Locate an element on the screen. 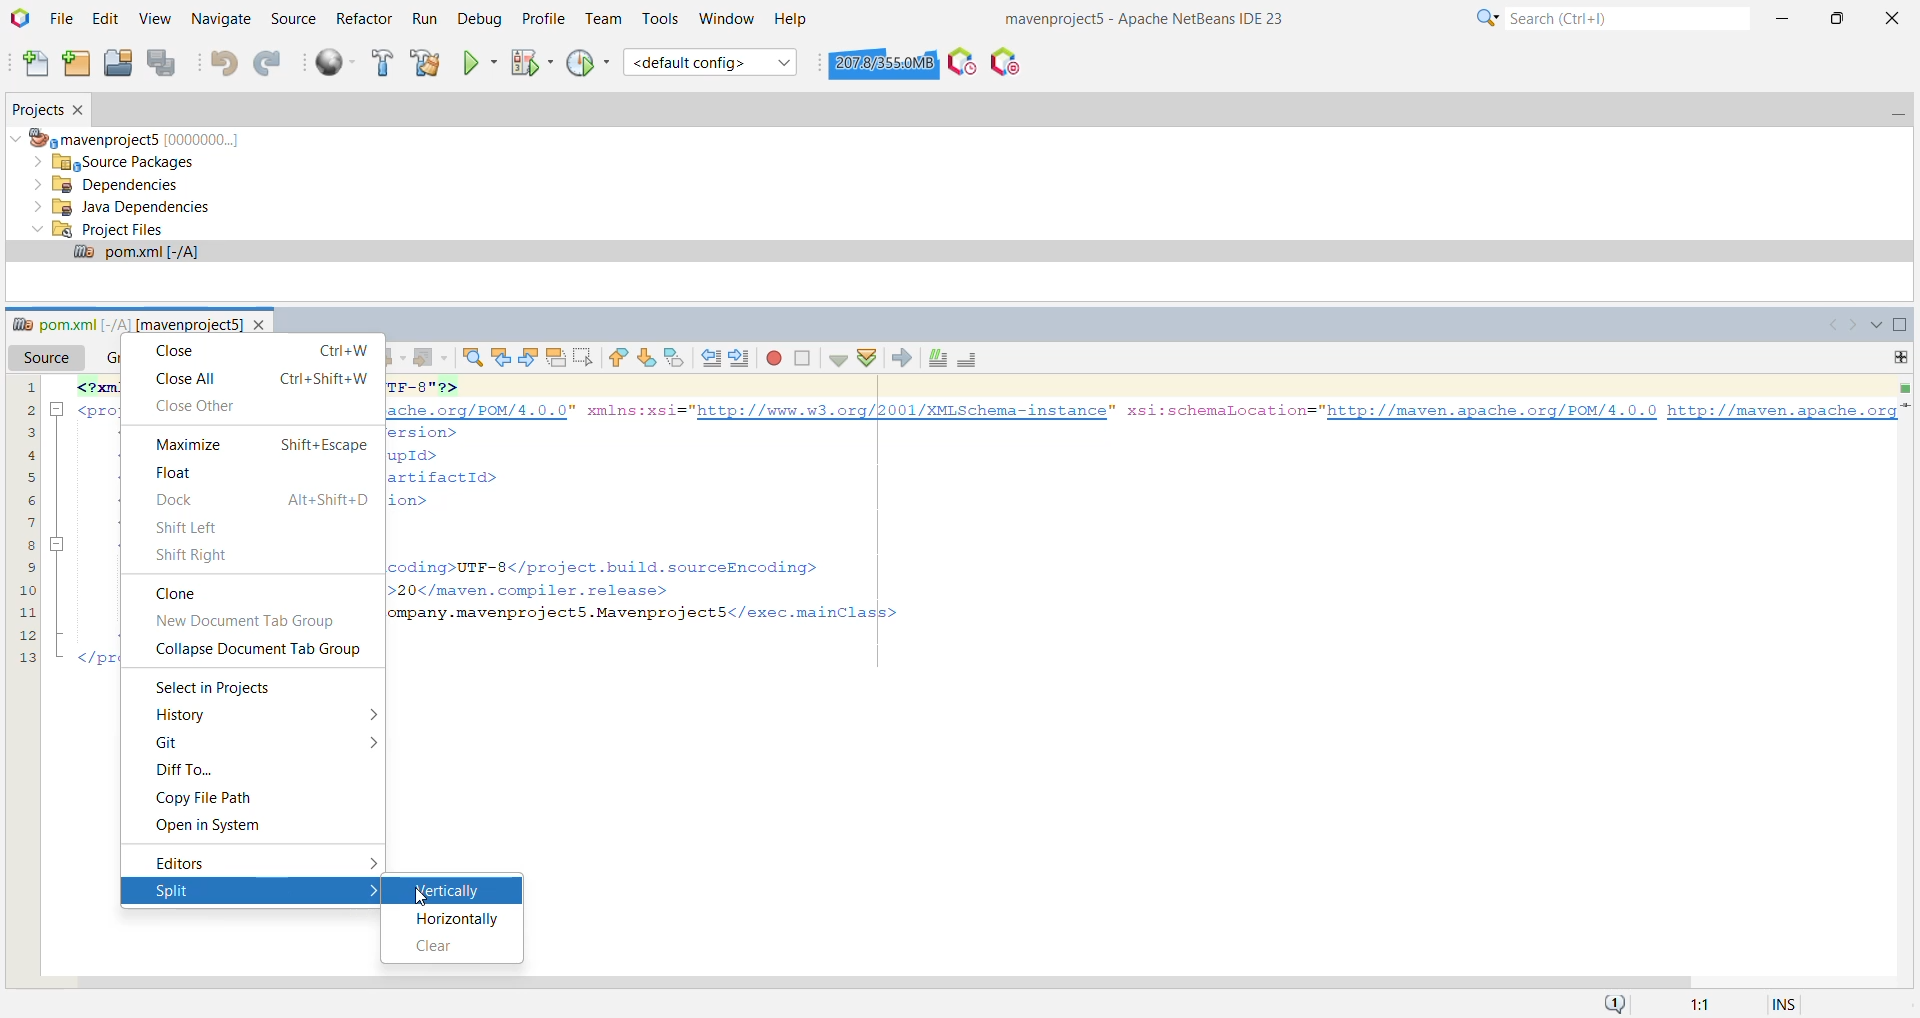 This screenshot has width=1920, height=1018. Minimize Projects Window is located at coordinates (1895, 111).